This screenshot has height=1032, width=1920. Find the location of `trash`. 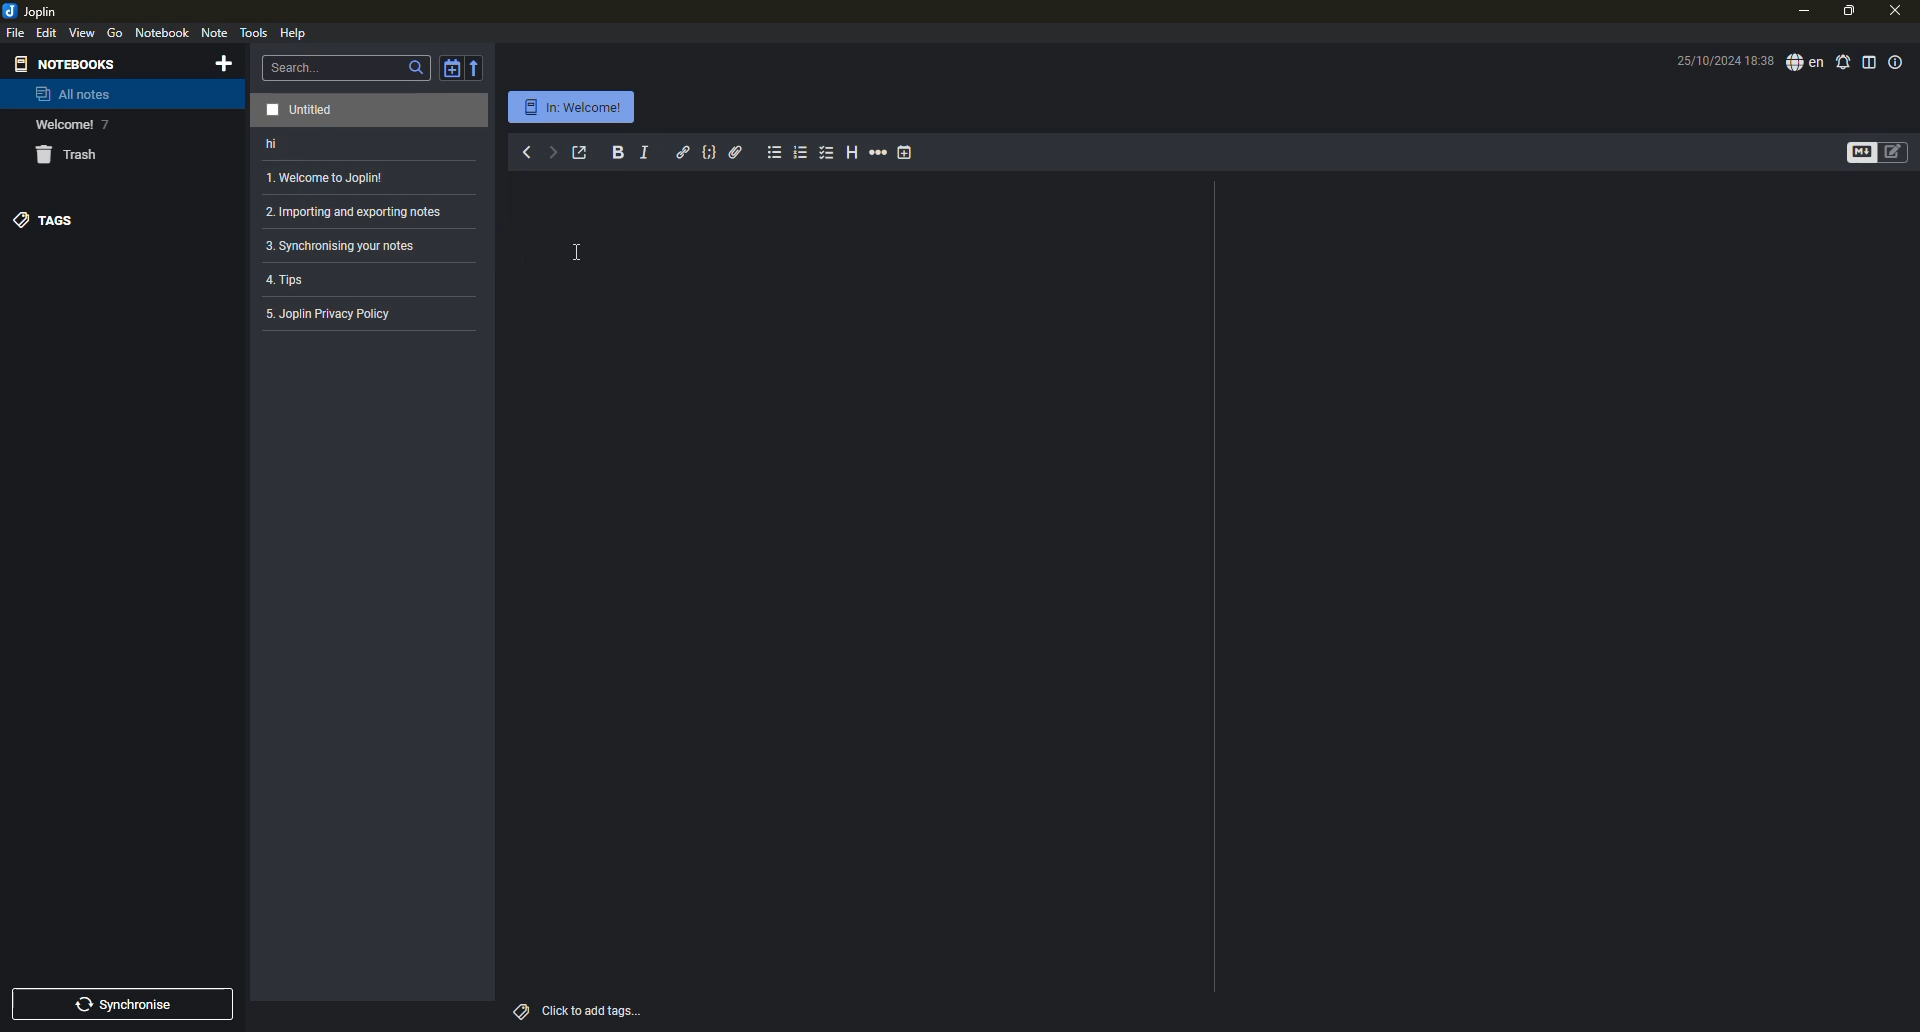

trash is located at coordinates (64, 154).